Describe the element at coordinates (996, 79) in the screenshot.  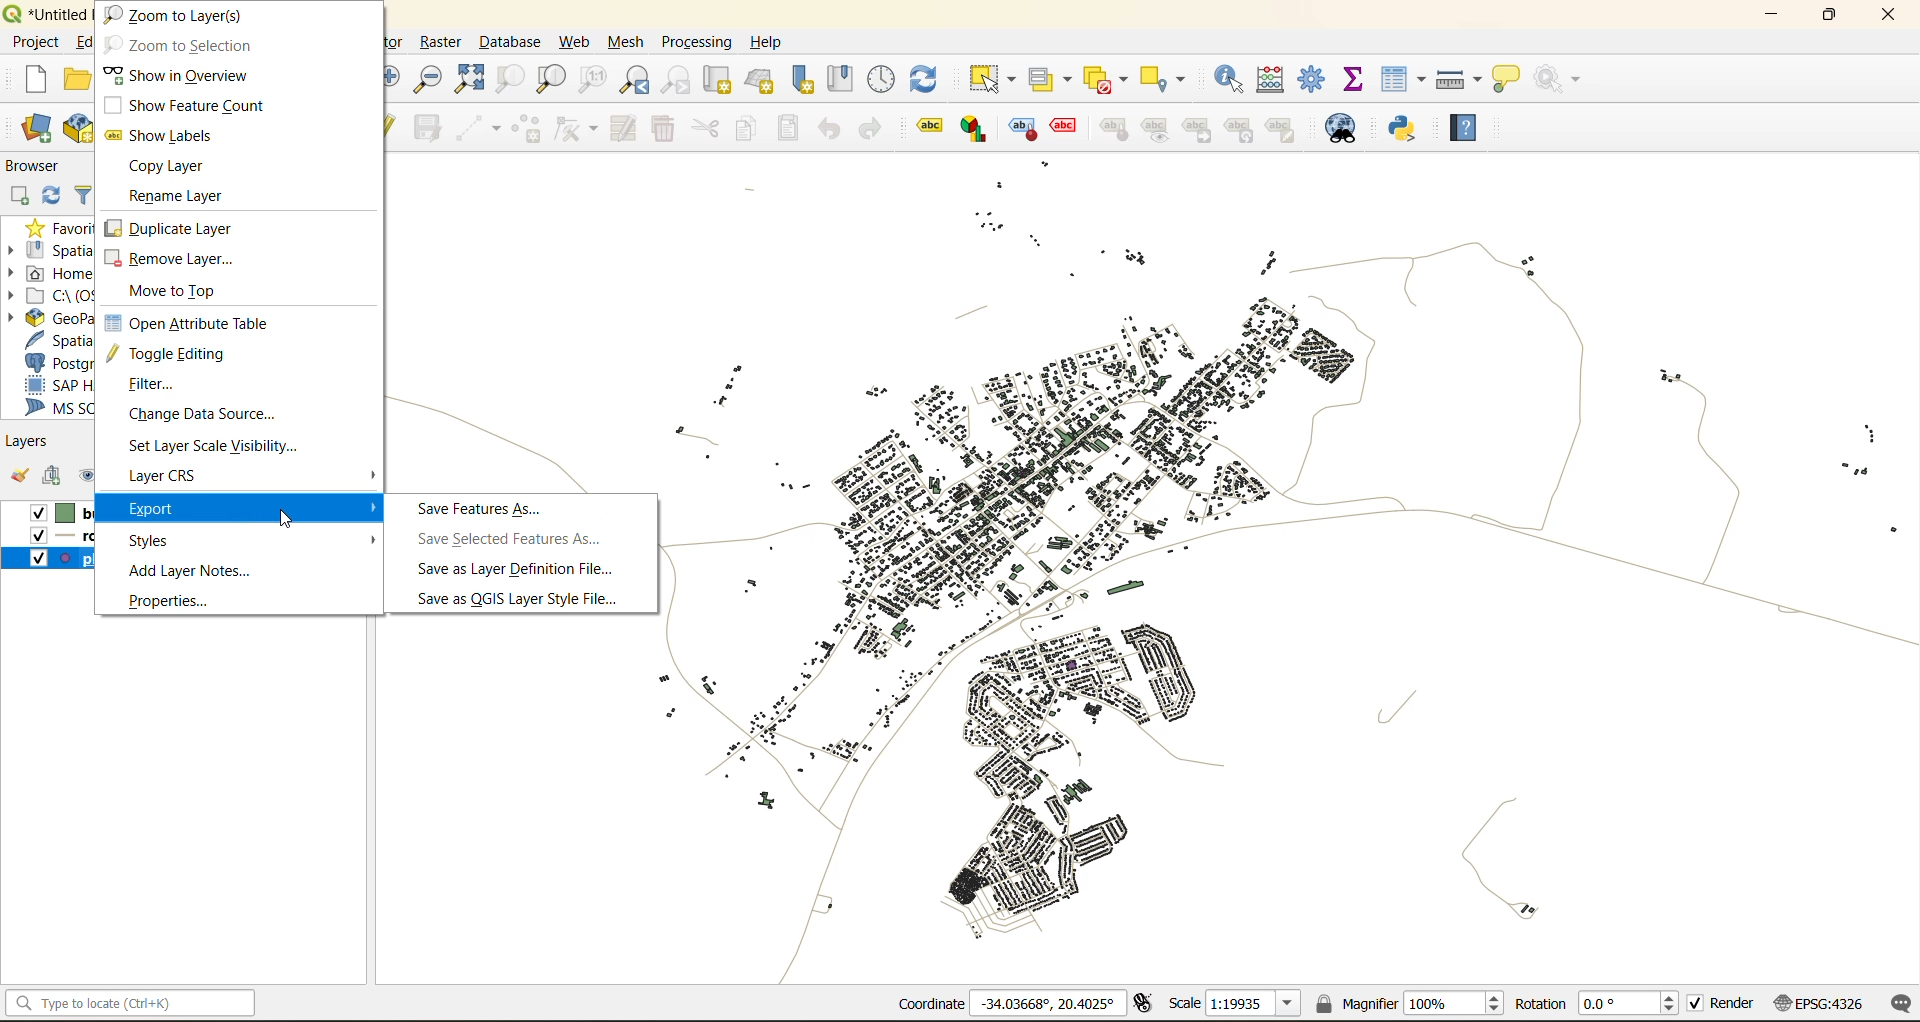
I see `select` at that location.